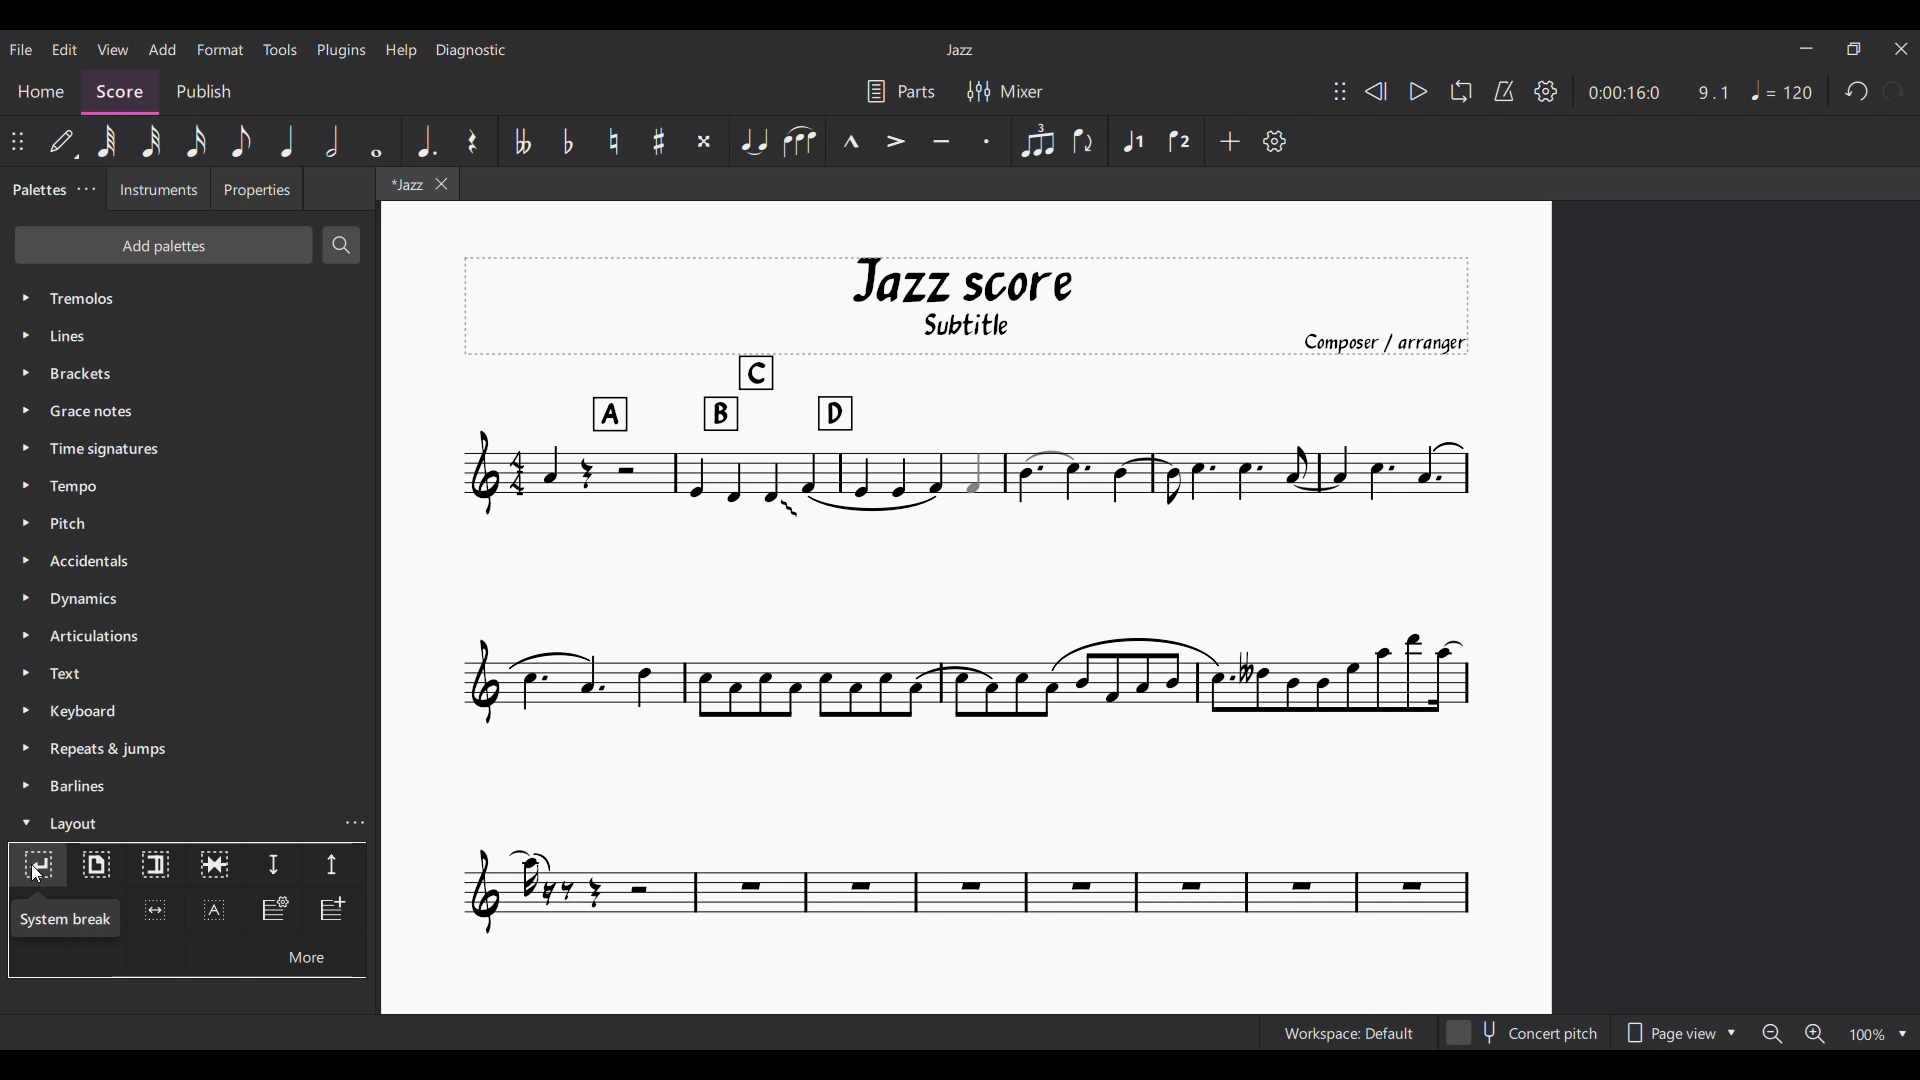 The image size is (1920, 1080). Describe the element at coordinates (987, 141) in the screenshot. I see `Staccato` at that location.